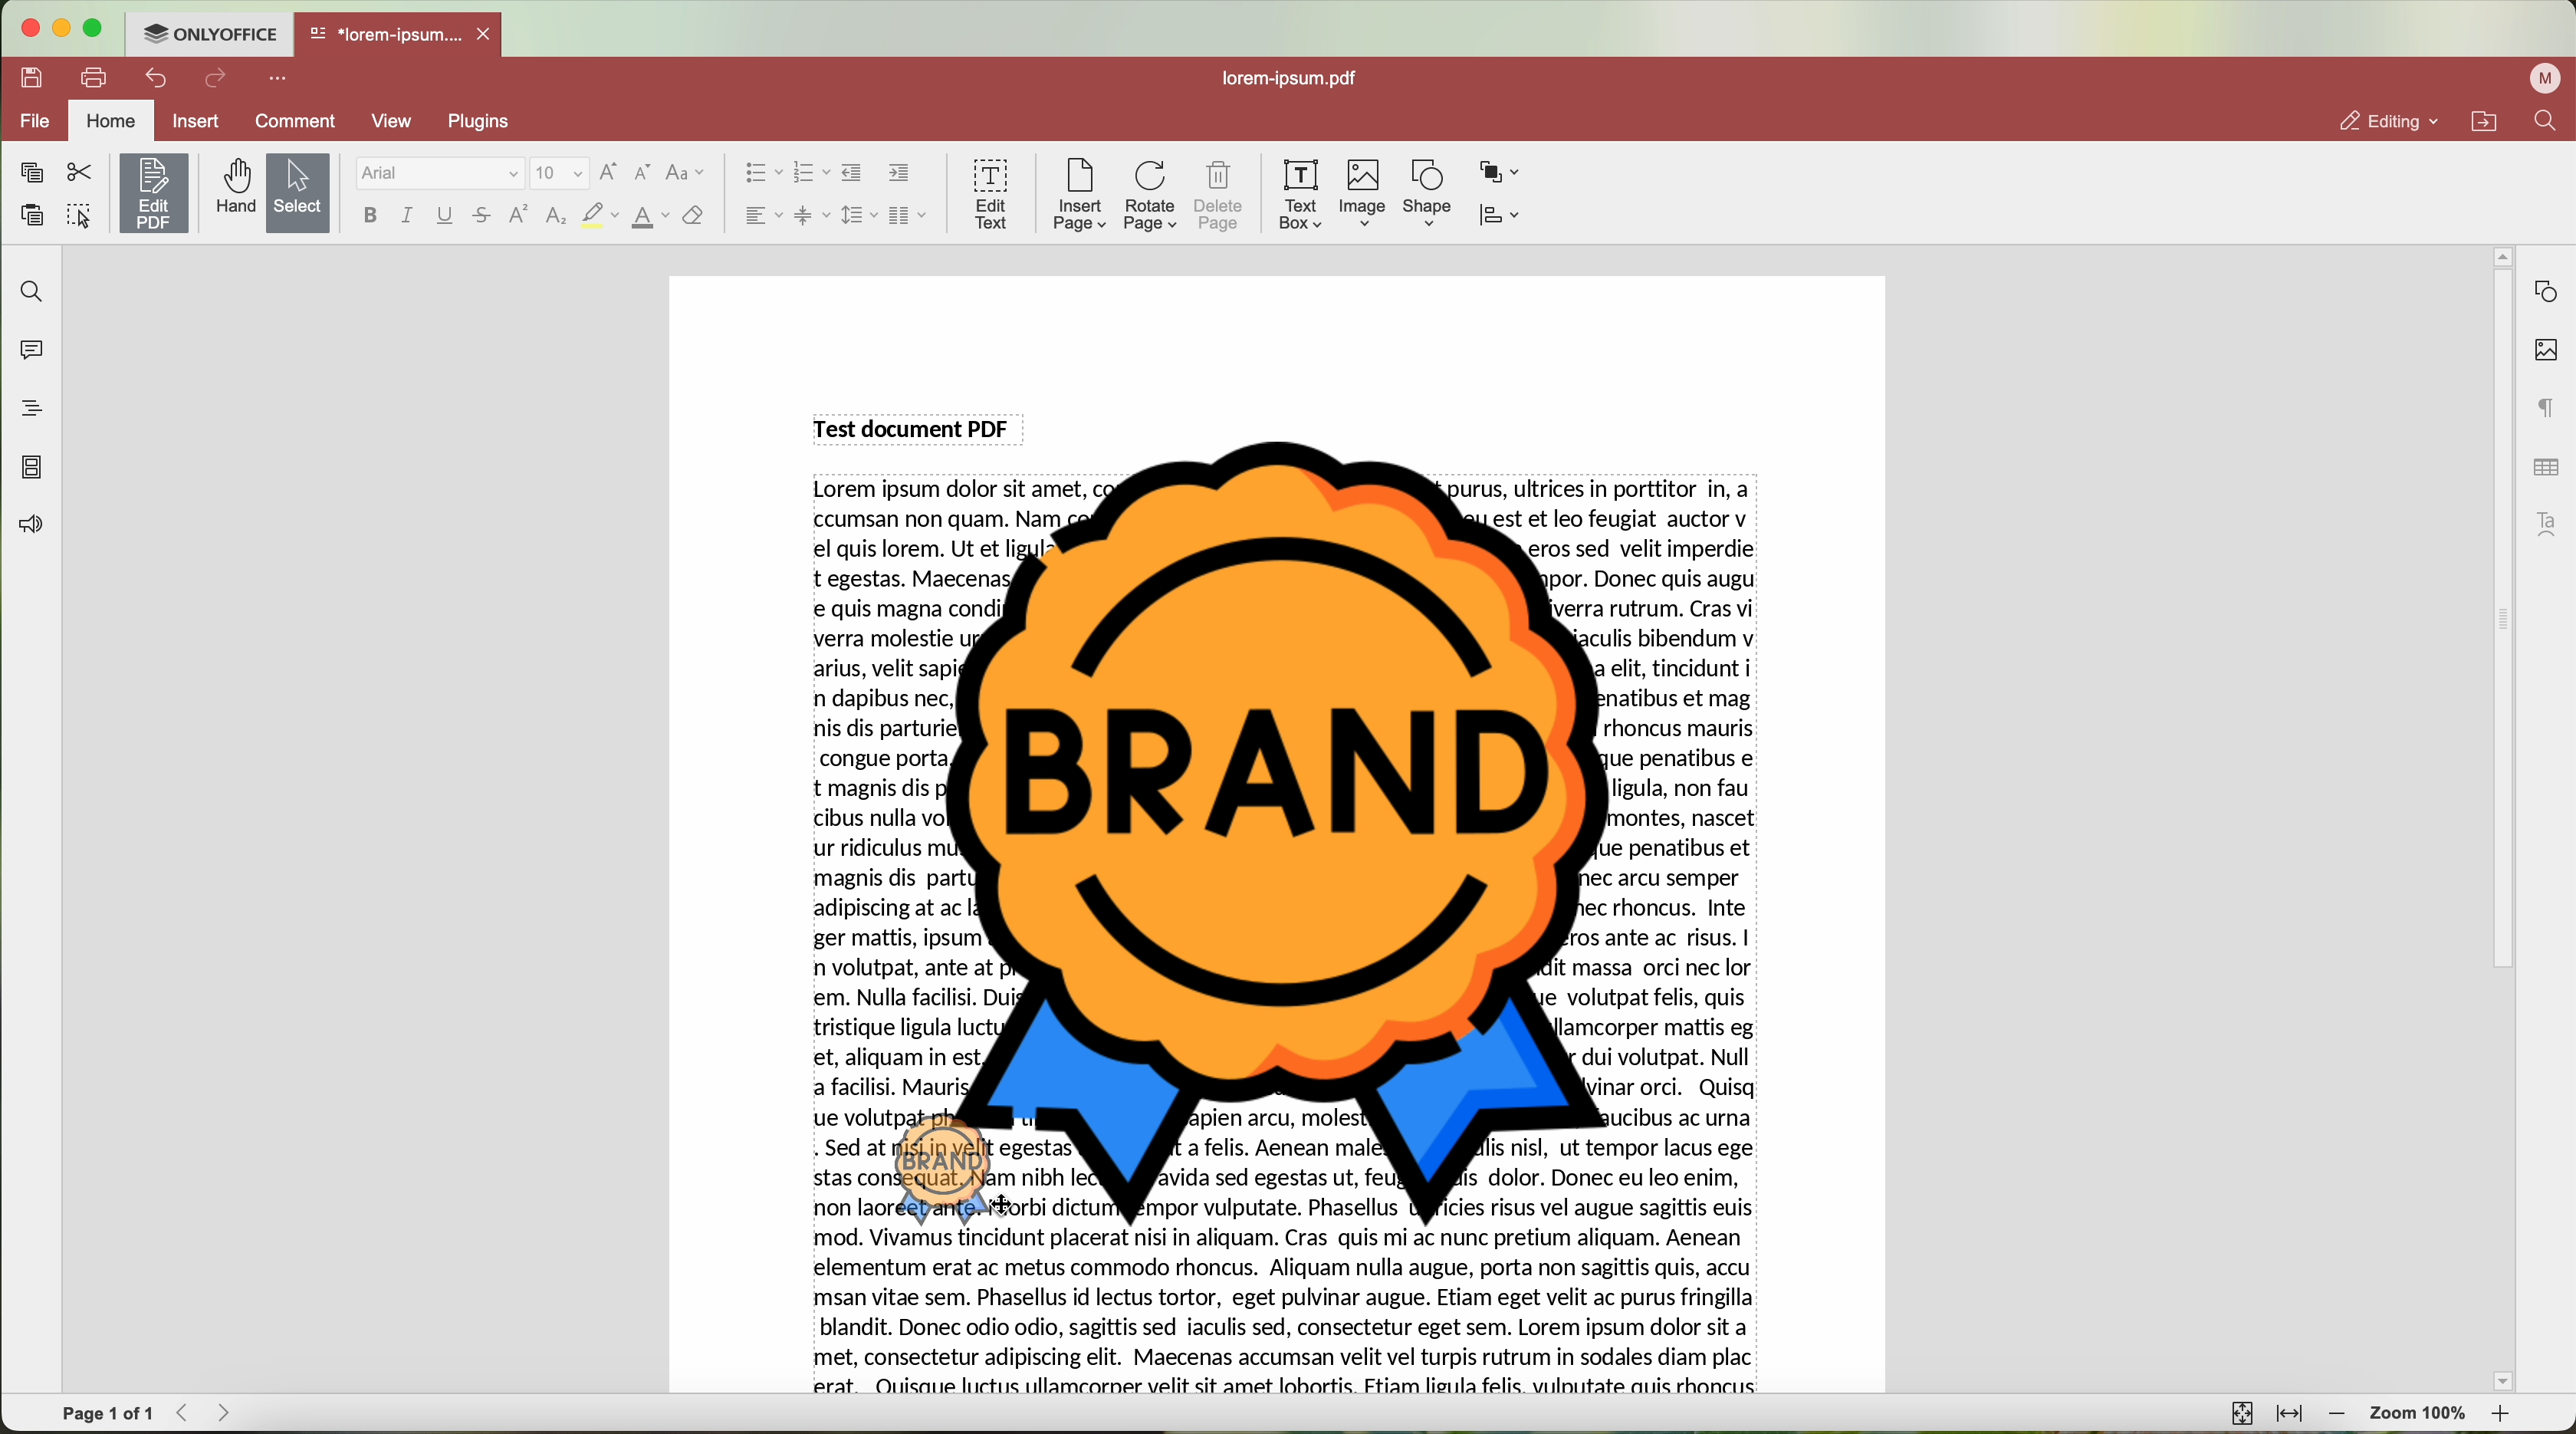 The image size is (2576, 1434). Describe the element at coordinates (437, 174) in the screenshot. I see `Arial` at that location.